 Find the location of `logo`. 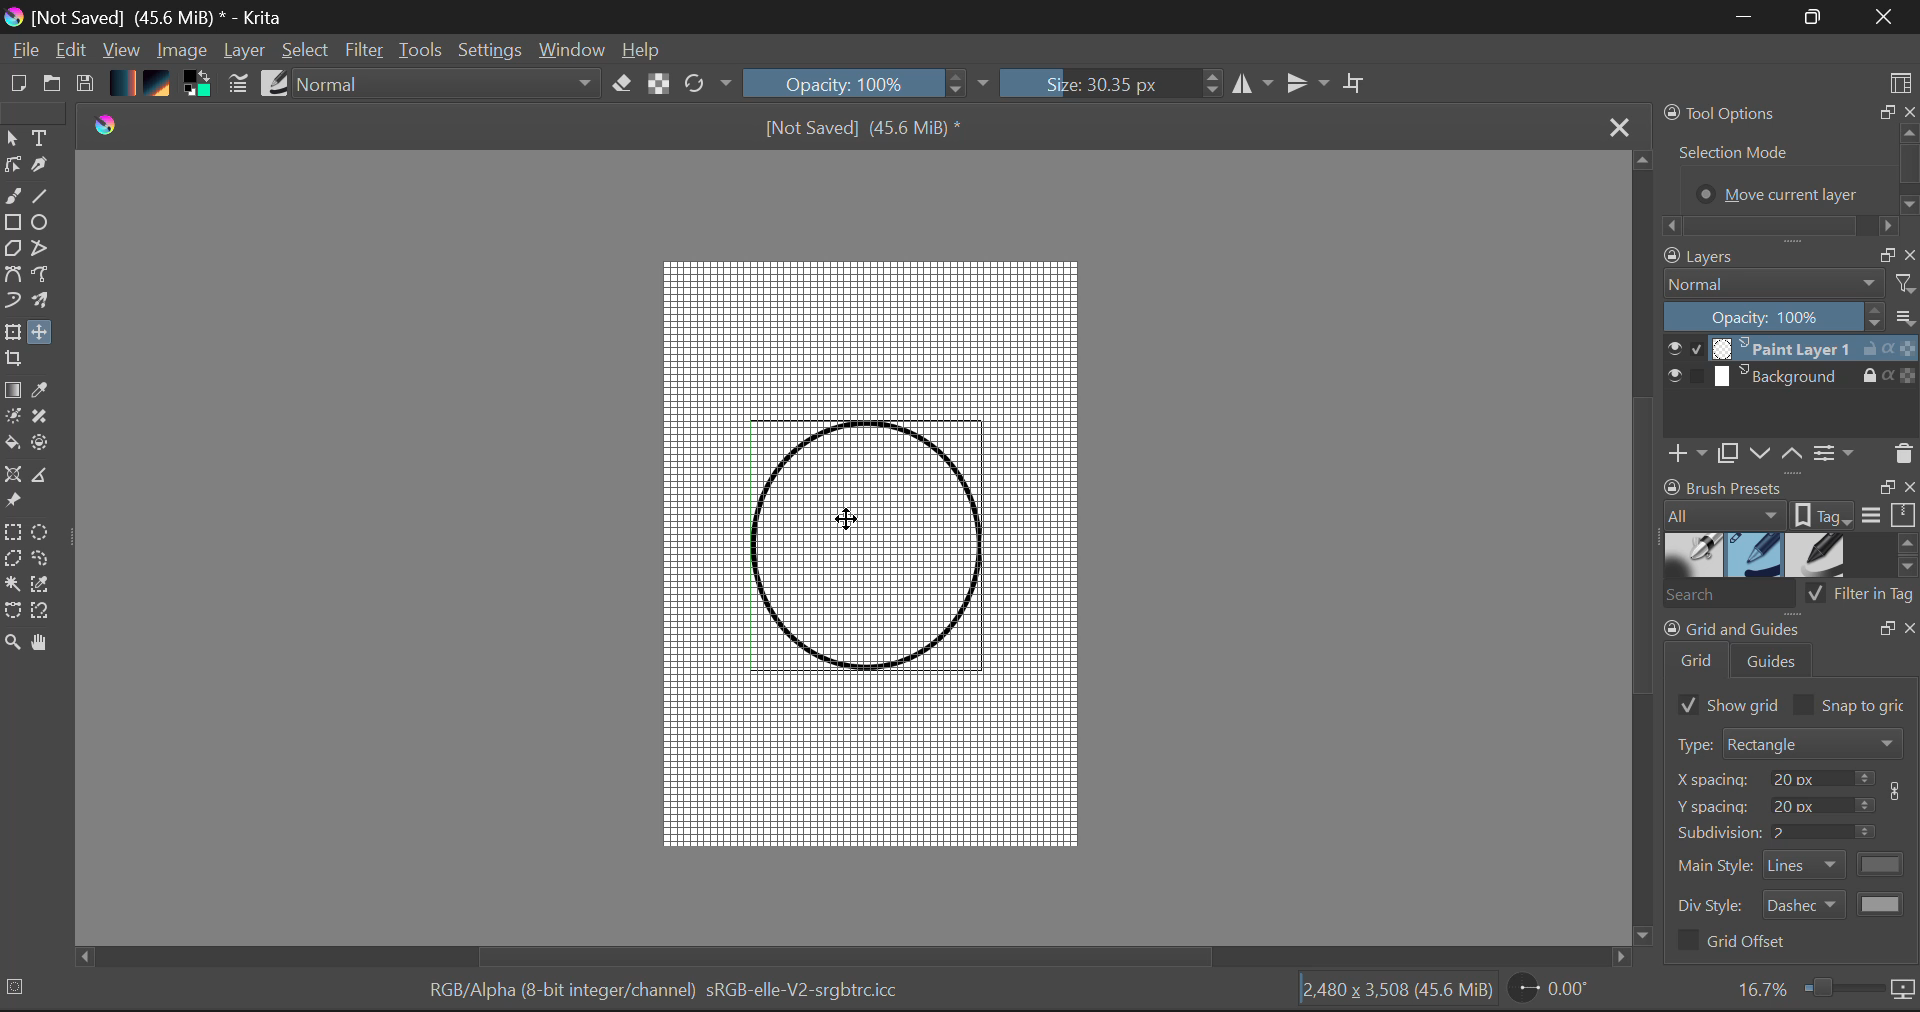

logo is located at coordinates (109, 123).